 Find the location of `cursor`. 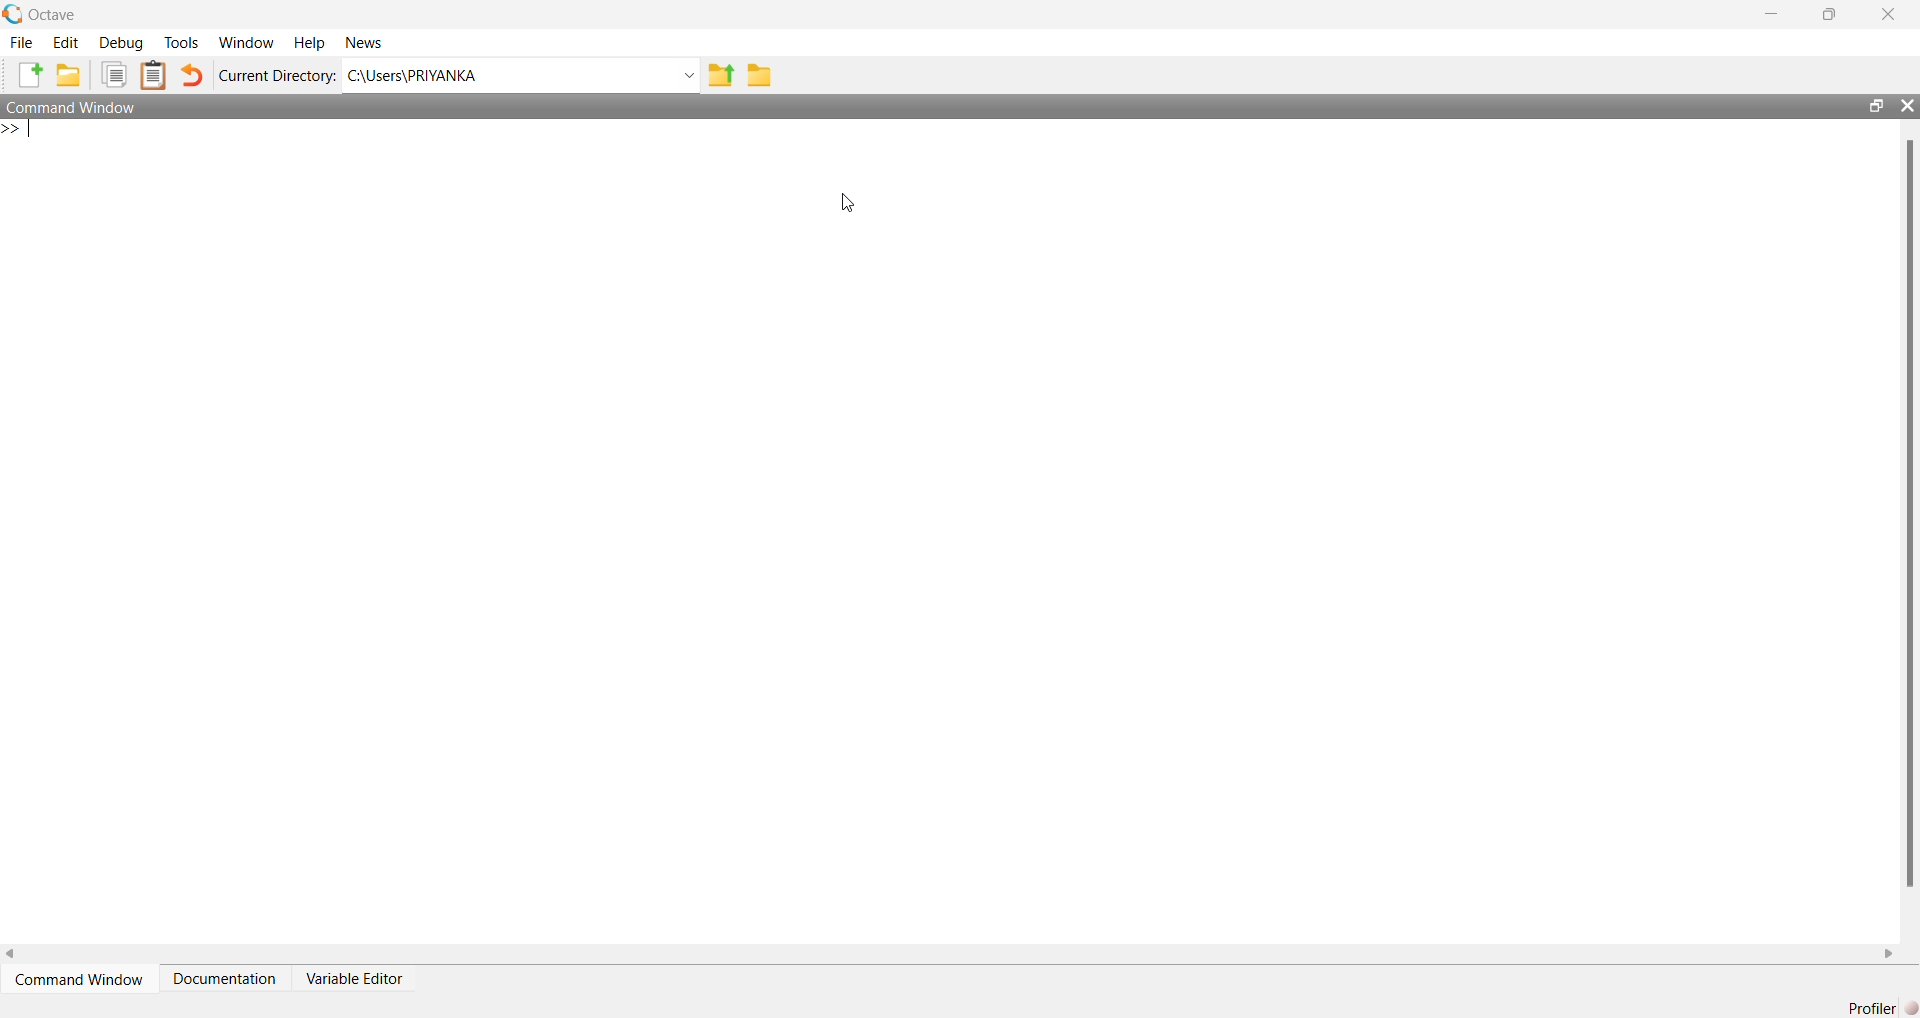

cursor is located at coordinates (849, 203).